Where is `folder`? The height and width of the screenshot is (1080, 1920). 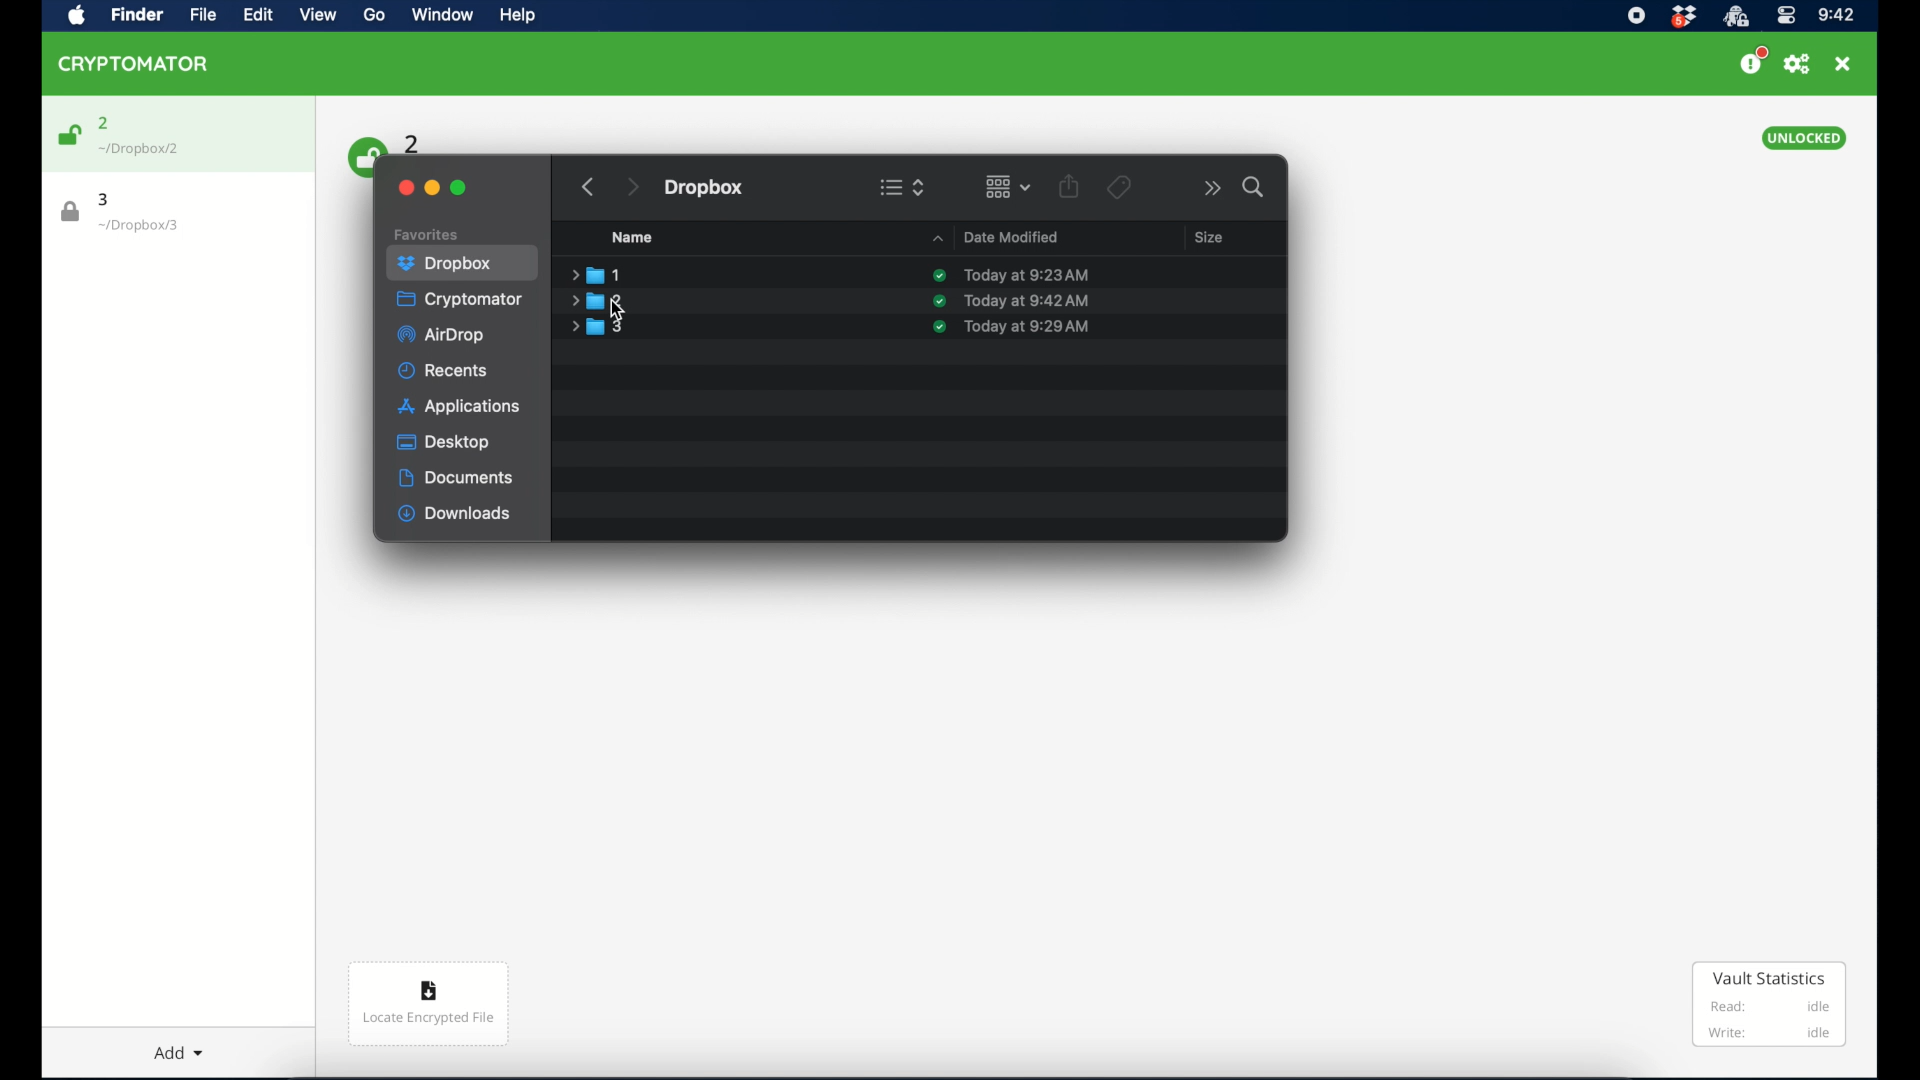 folder is located at coordinates (597, 327).